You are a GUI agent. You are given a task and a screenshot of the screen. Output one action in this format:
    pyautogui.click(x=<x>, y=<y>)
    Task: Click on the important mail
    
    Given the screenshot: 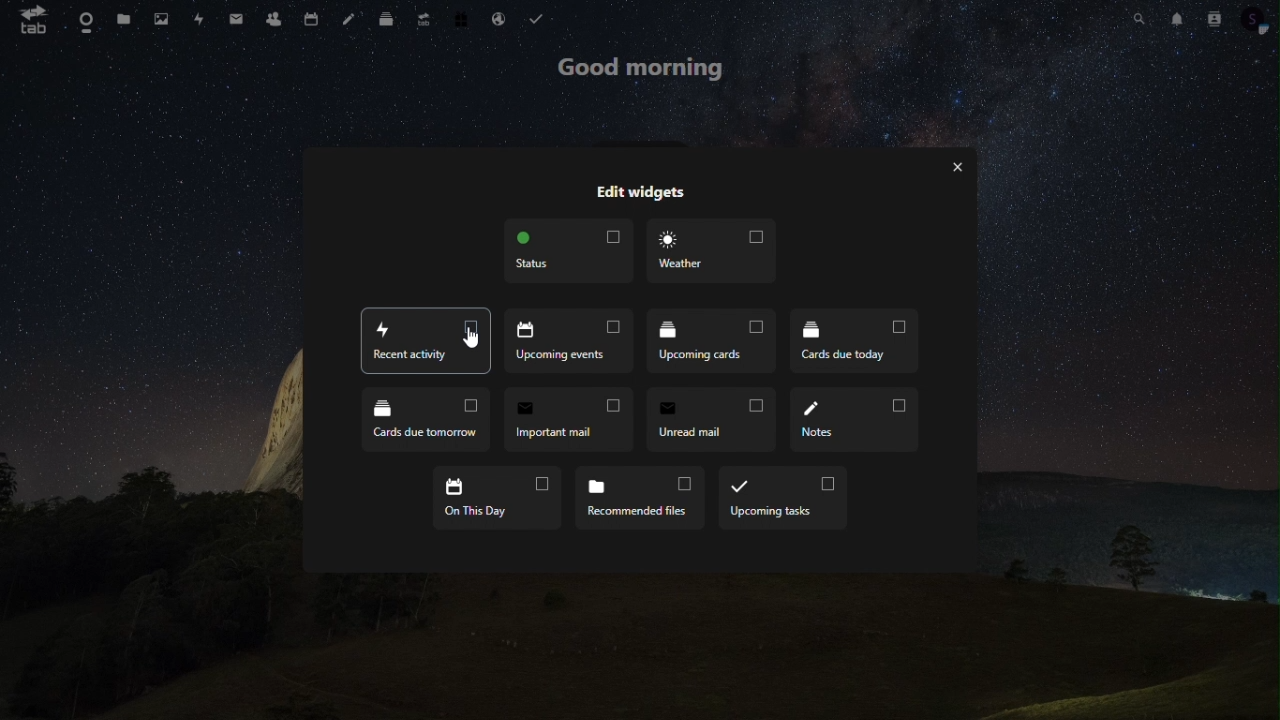 What is the action you would take?
    pyautogui.click(x=573, y=418)
    